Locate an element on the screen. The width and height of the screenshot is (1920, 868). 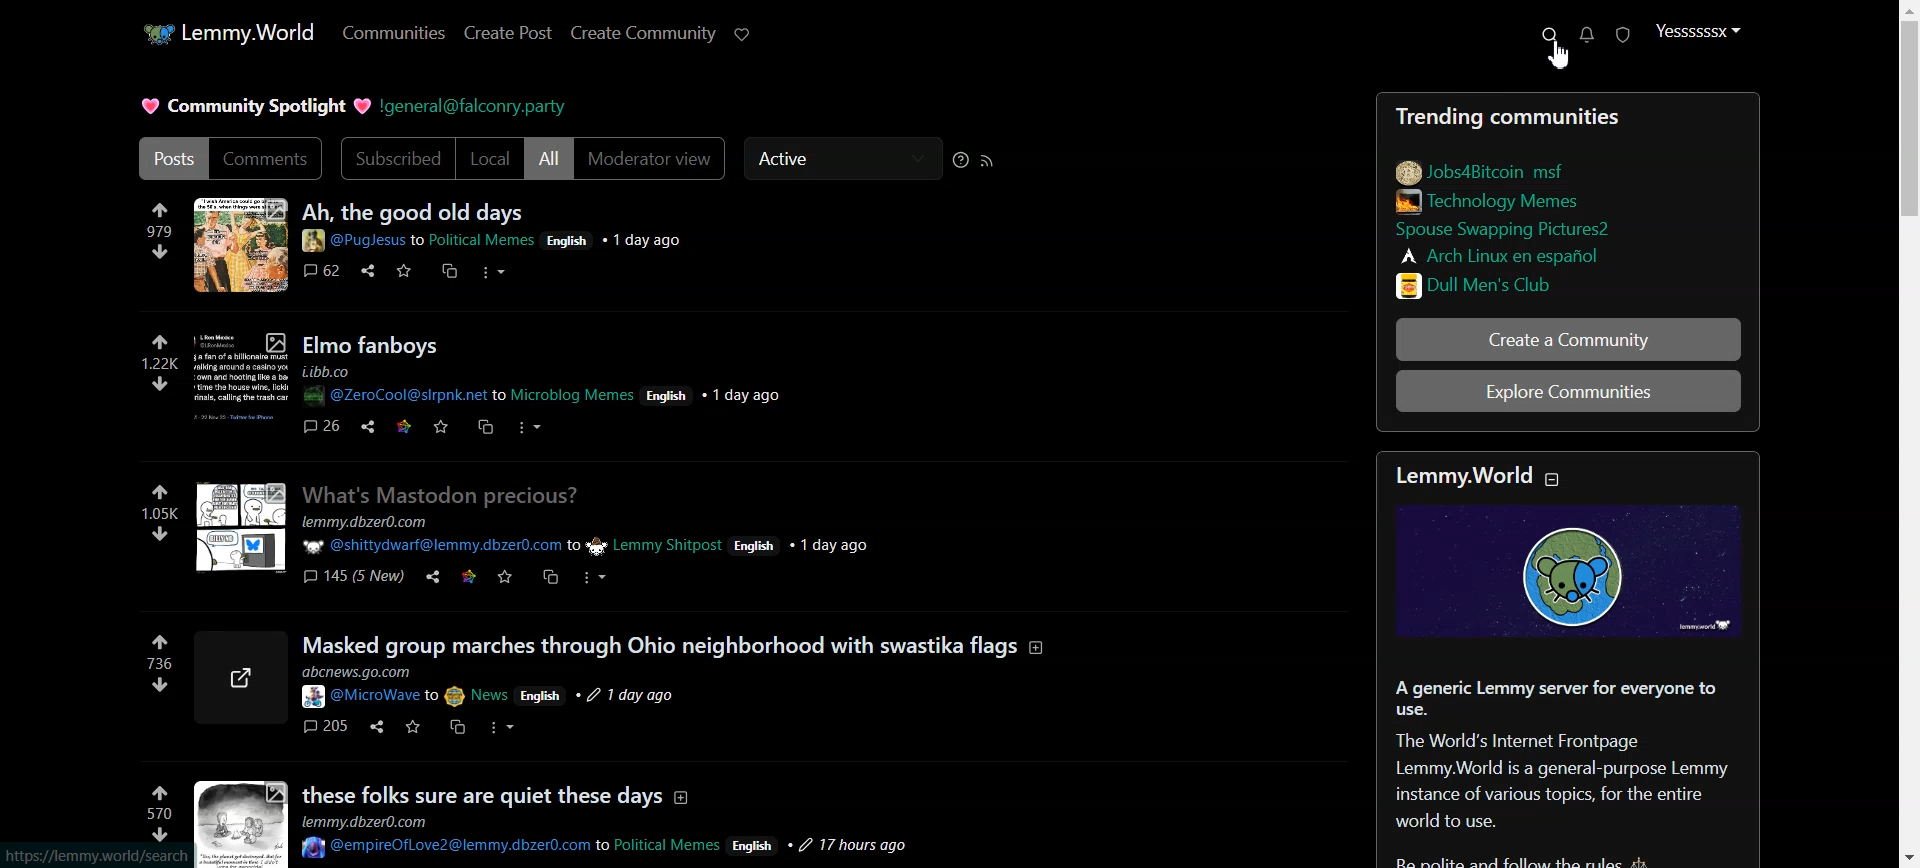
post is located at coordinates (410, 212).